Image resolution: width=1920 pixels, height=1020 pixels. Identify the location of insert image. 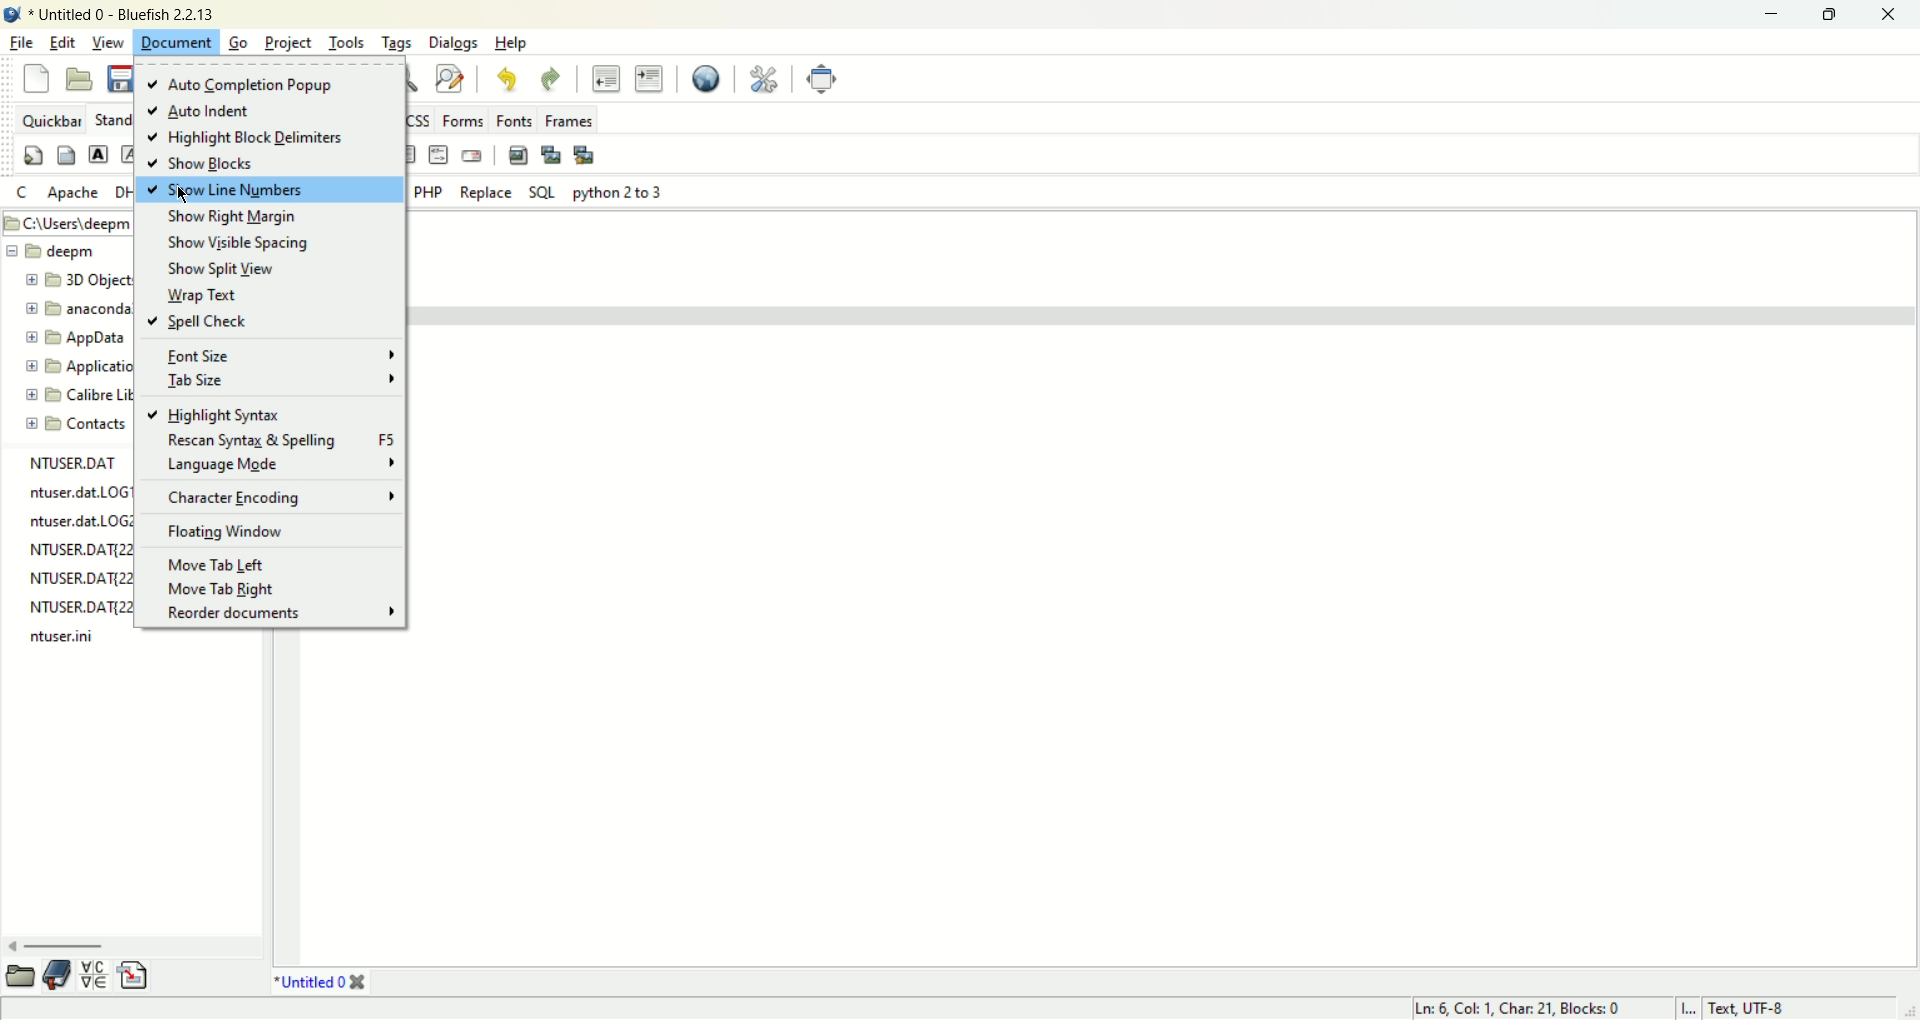
(516, 155).